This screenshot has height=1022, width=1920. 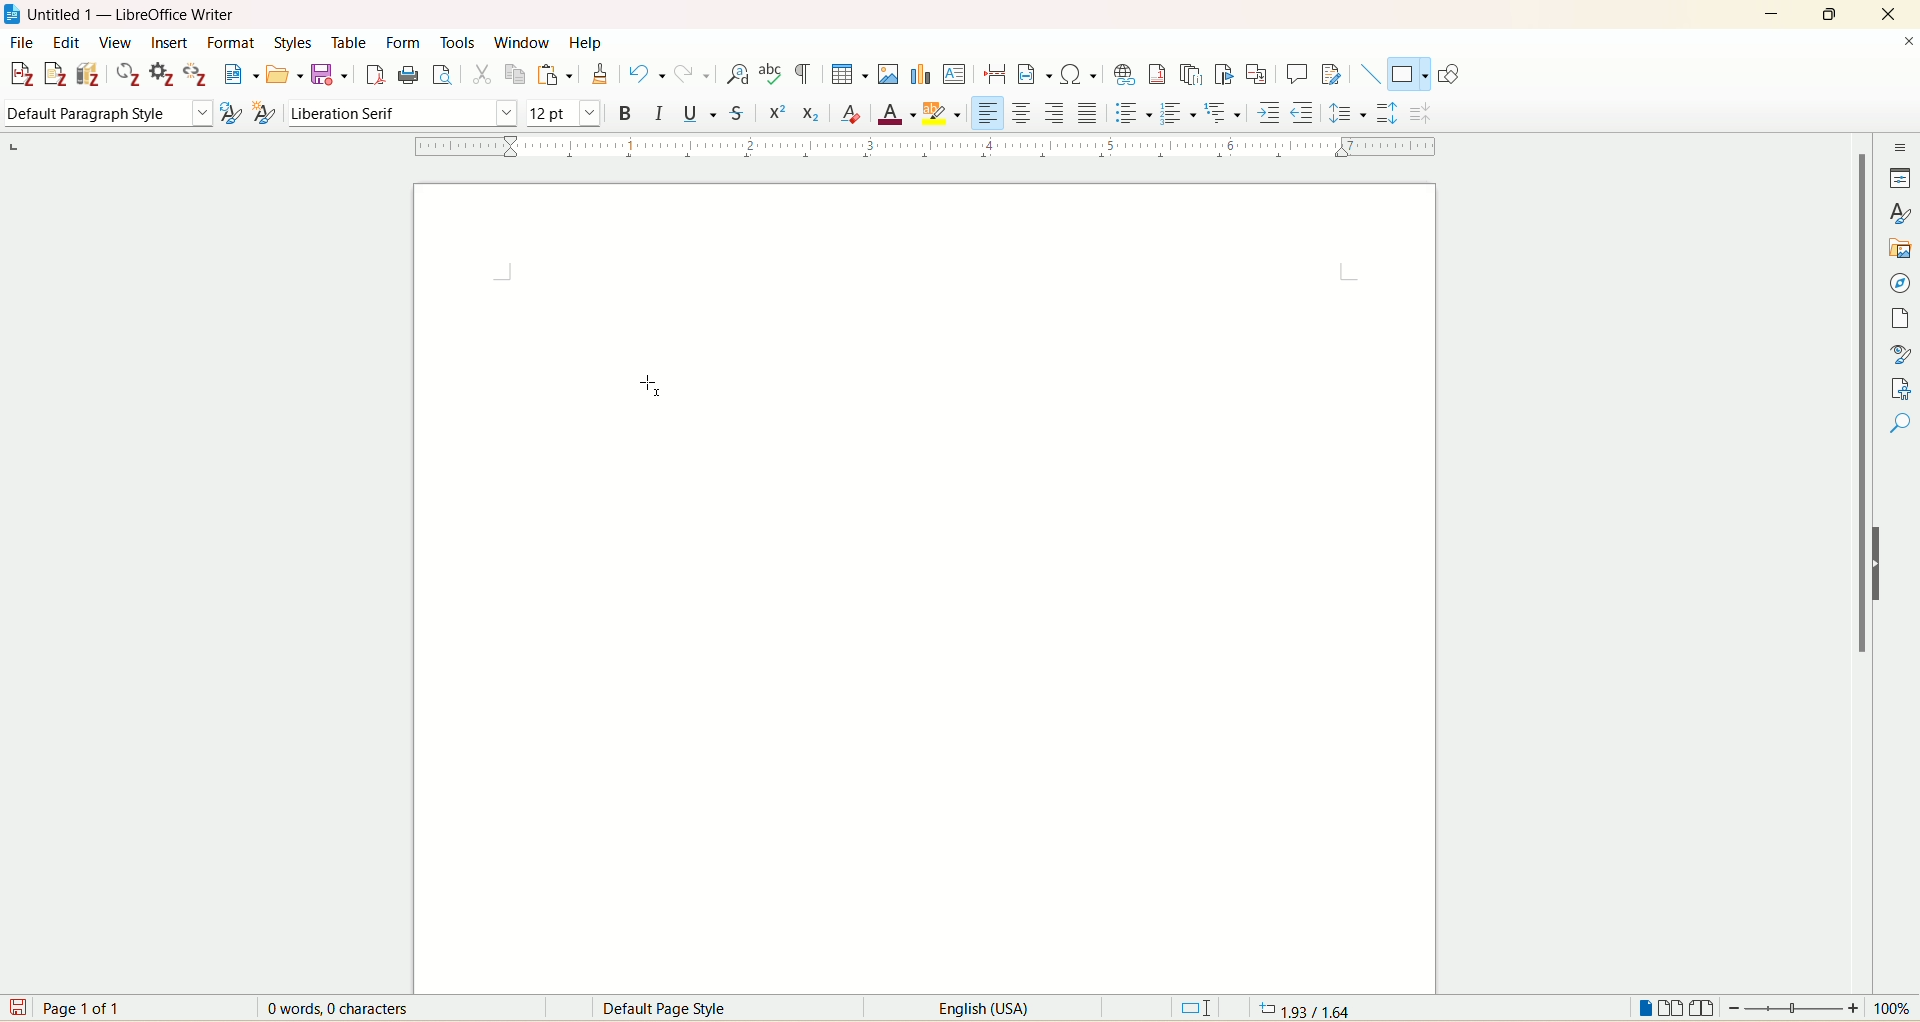 What do you see at coordinates (647, 74) in the screenshot?
I see `undo` at bounding box center [647, 74].